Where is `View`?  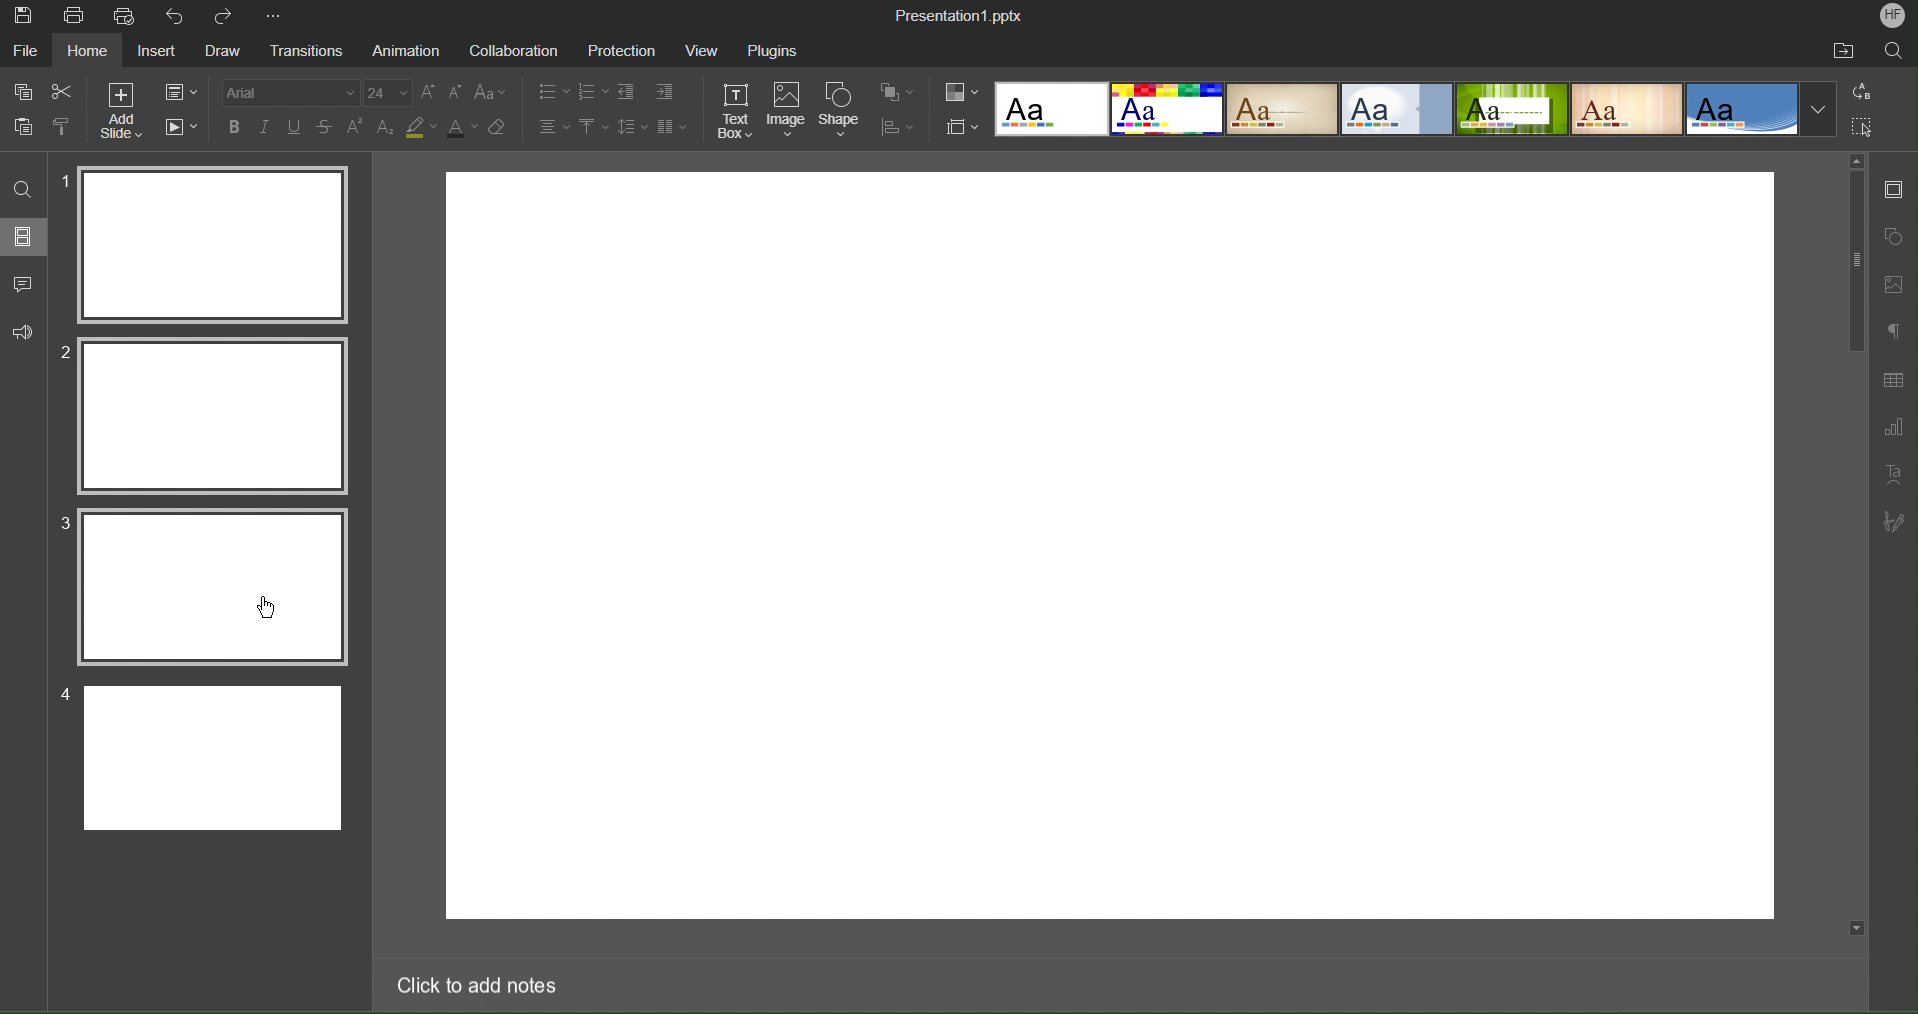
View is located at coordinates (701, 50).